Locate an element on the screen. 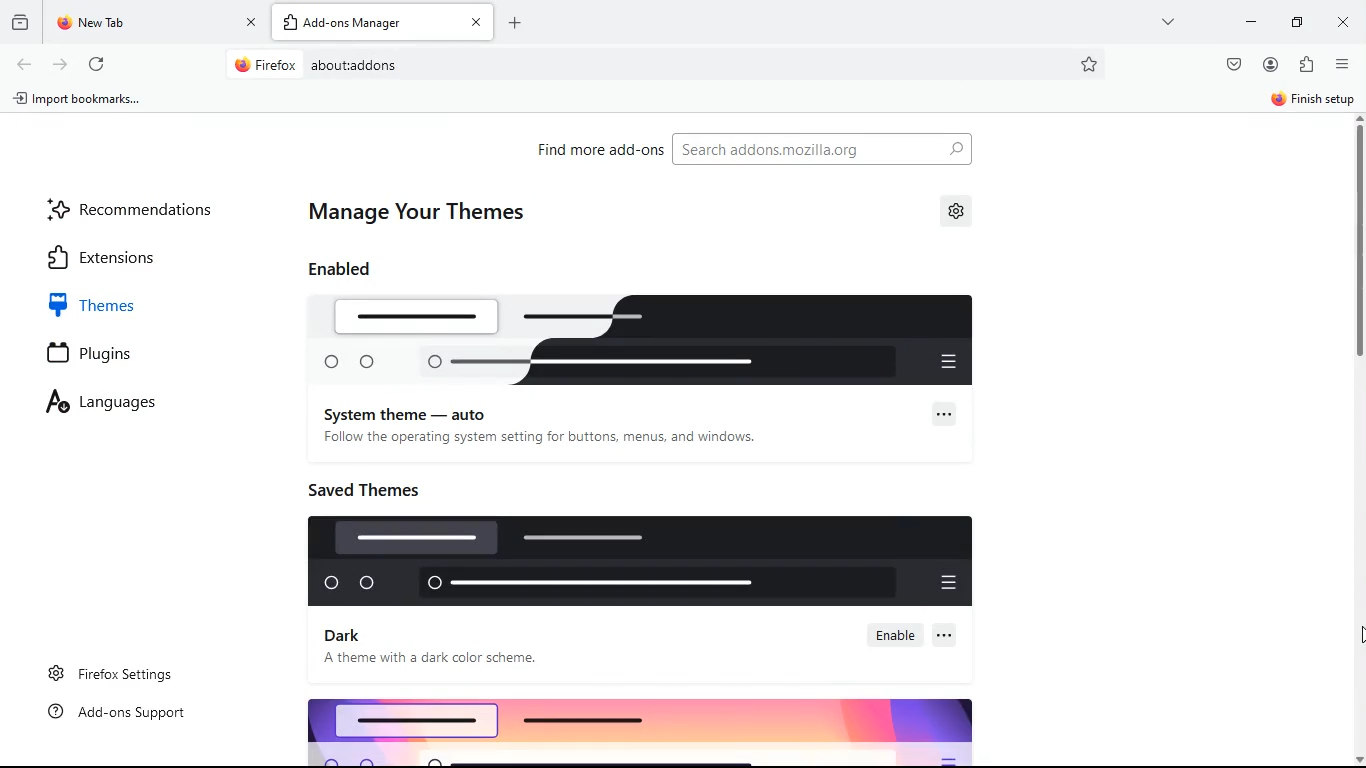 The image size is (1366, 768). minimize is located at coordinates (1246, 20).